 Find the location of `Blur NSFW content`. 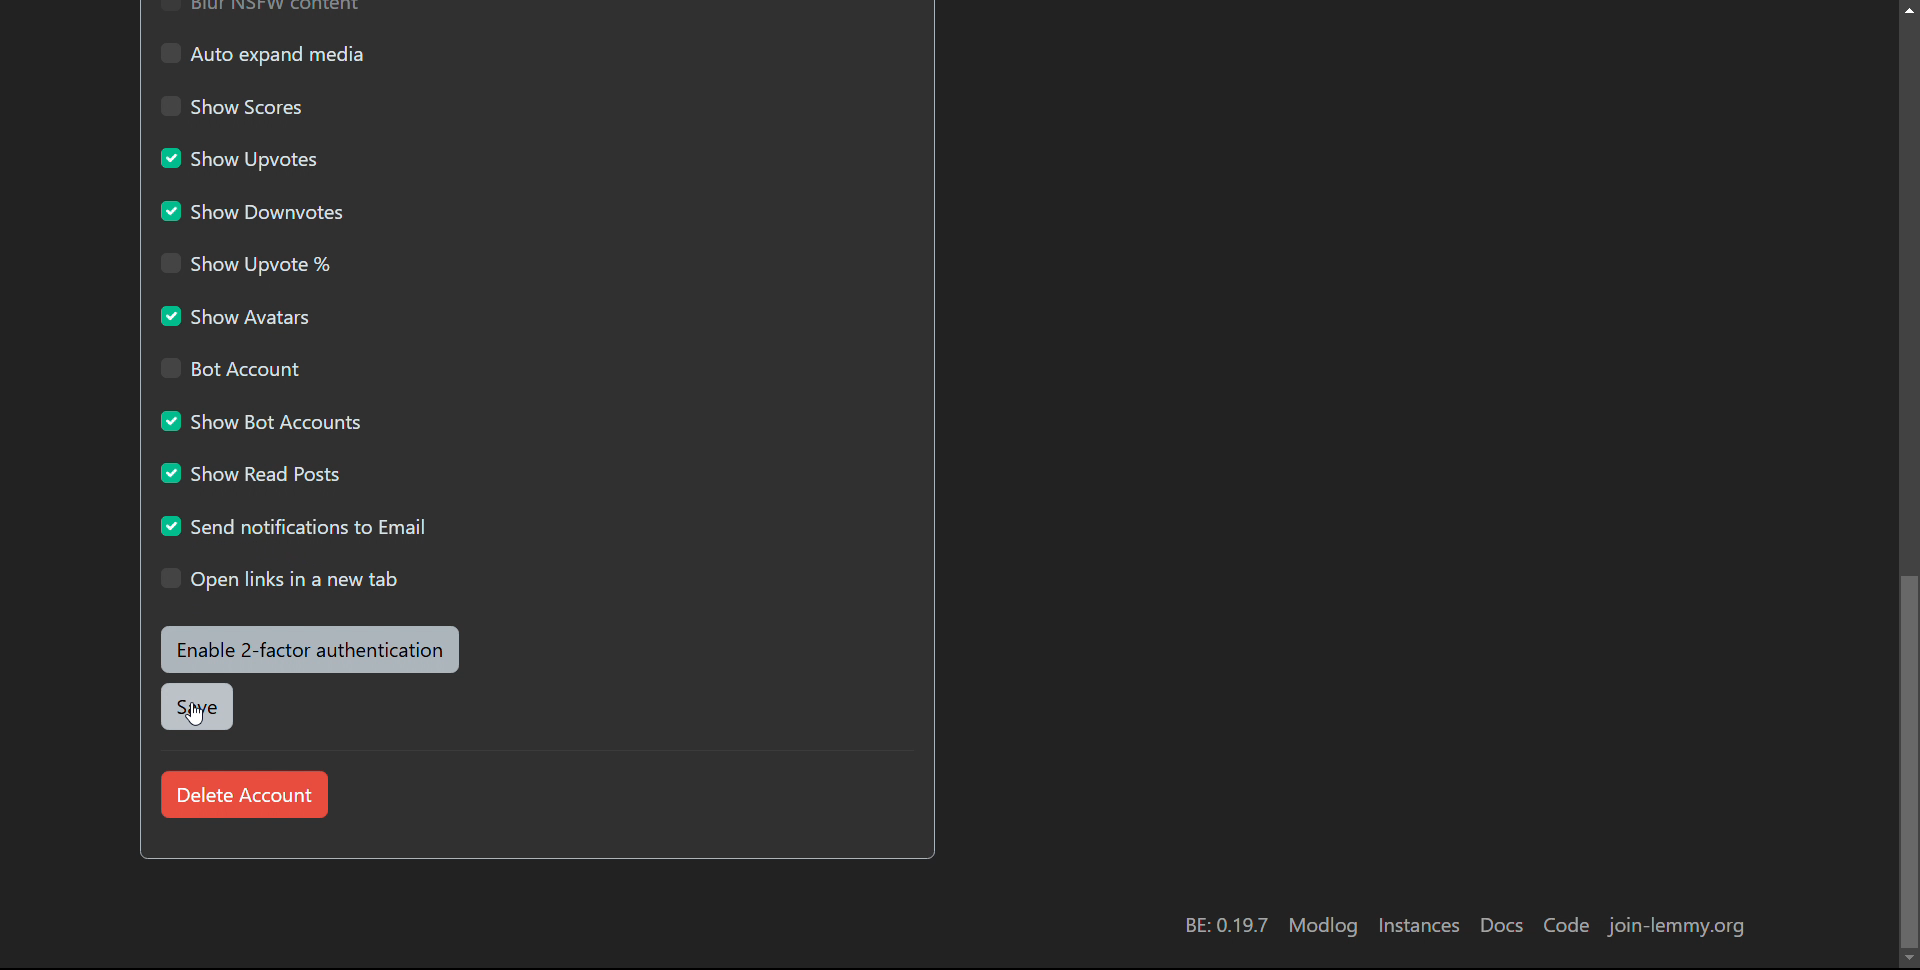

Blur NSFW content is located at coordinates (261, 8).